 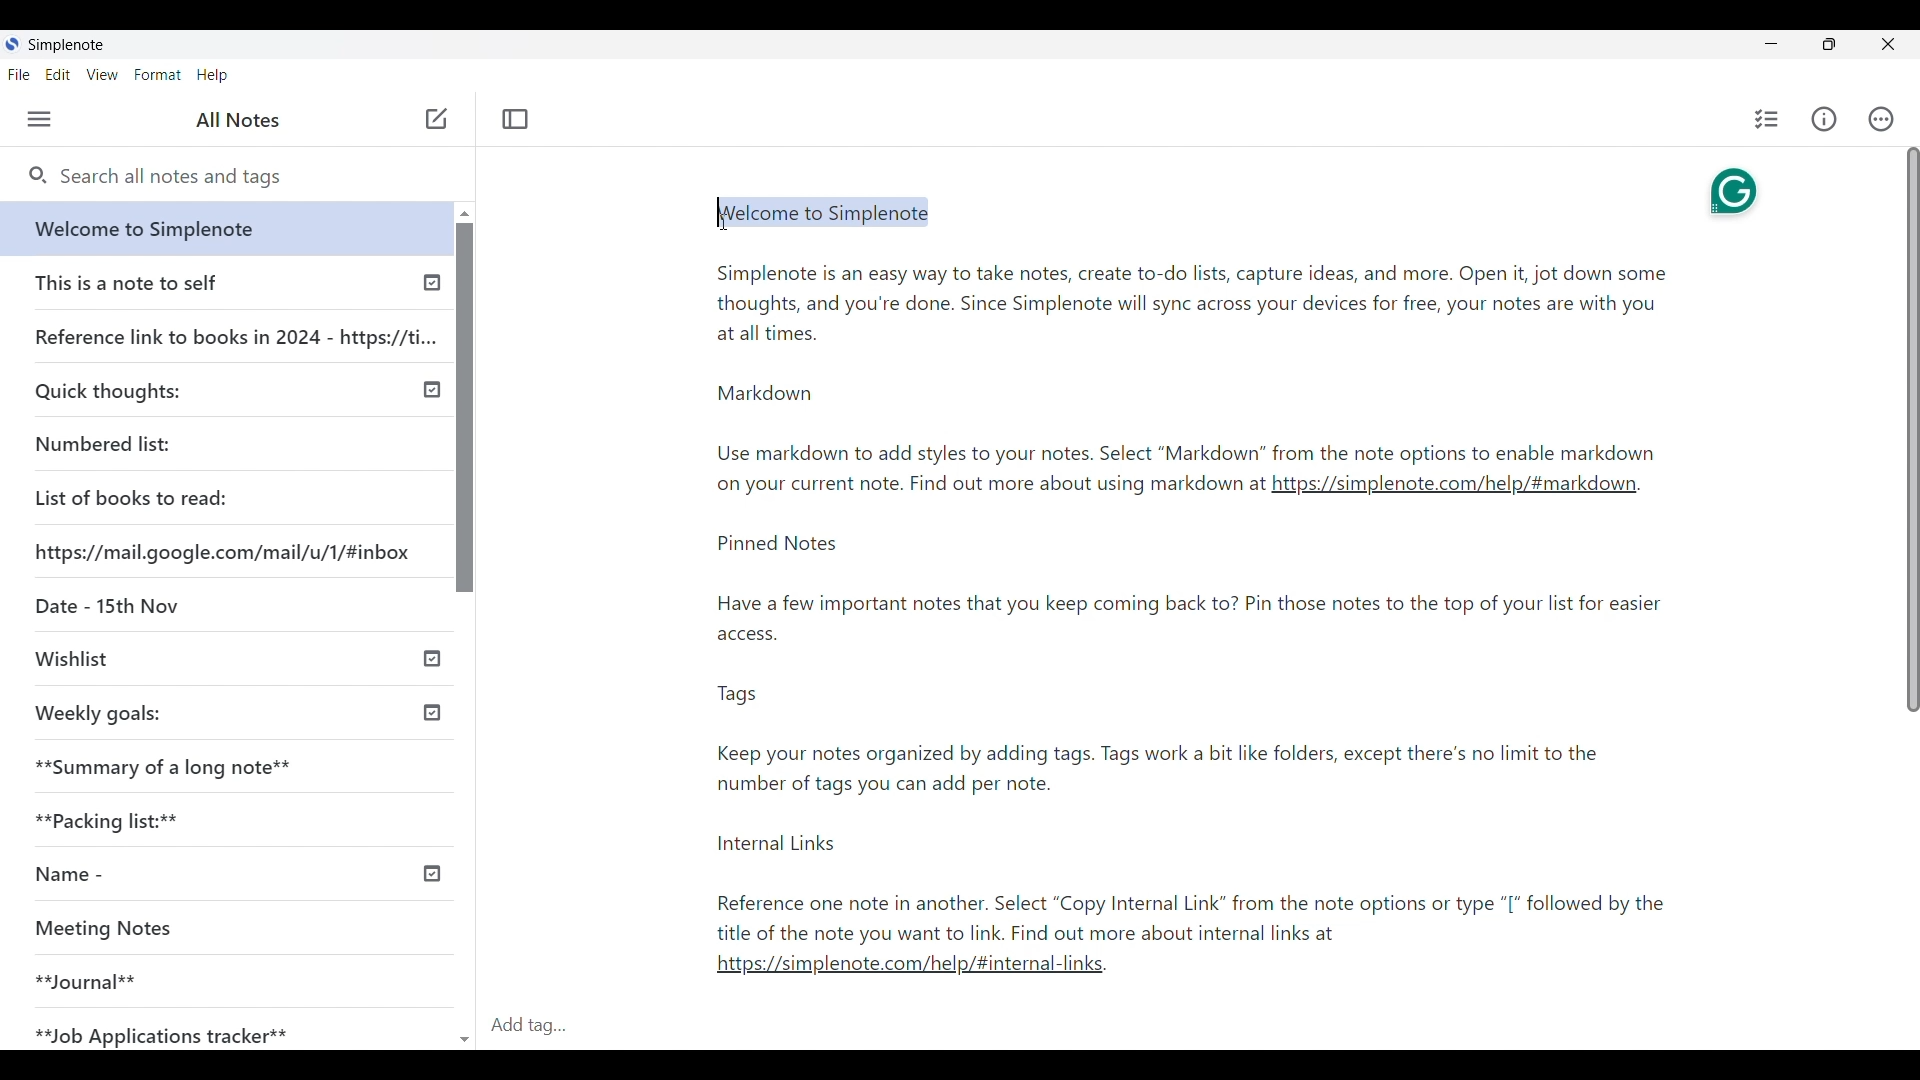 What do you see at coordinates (39, 119) in the screenshot?
I see `Menu` at bounding box center [39, 119].